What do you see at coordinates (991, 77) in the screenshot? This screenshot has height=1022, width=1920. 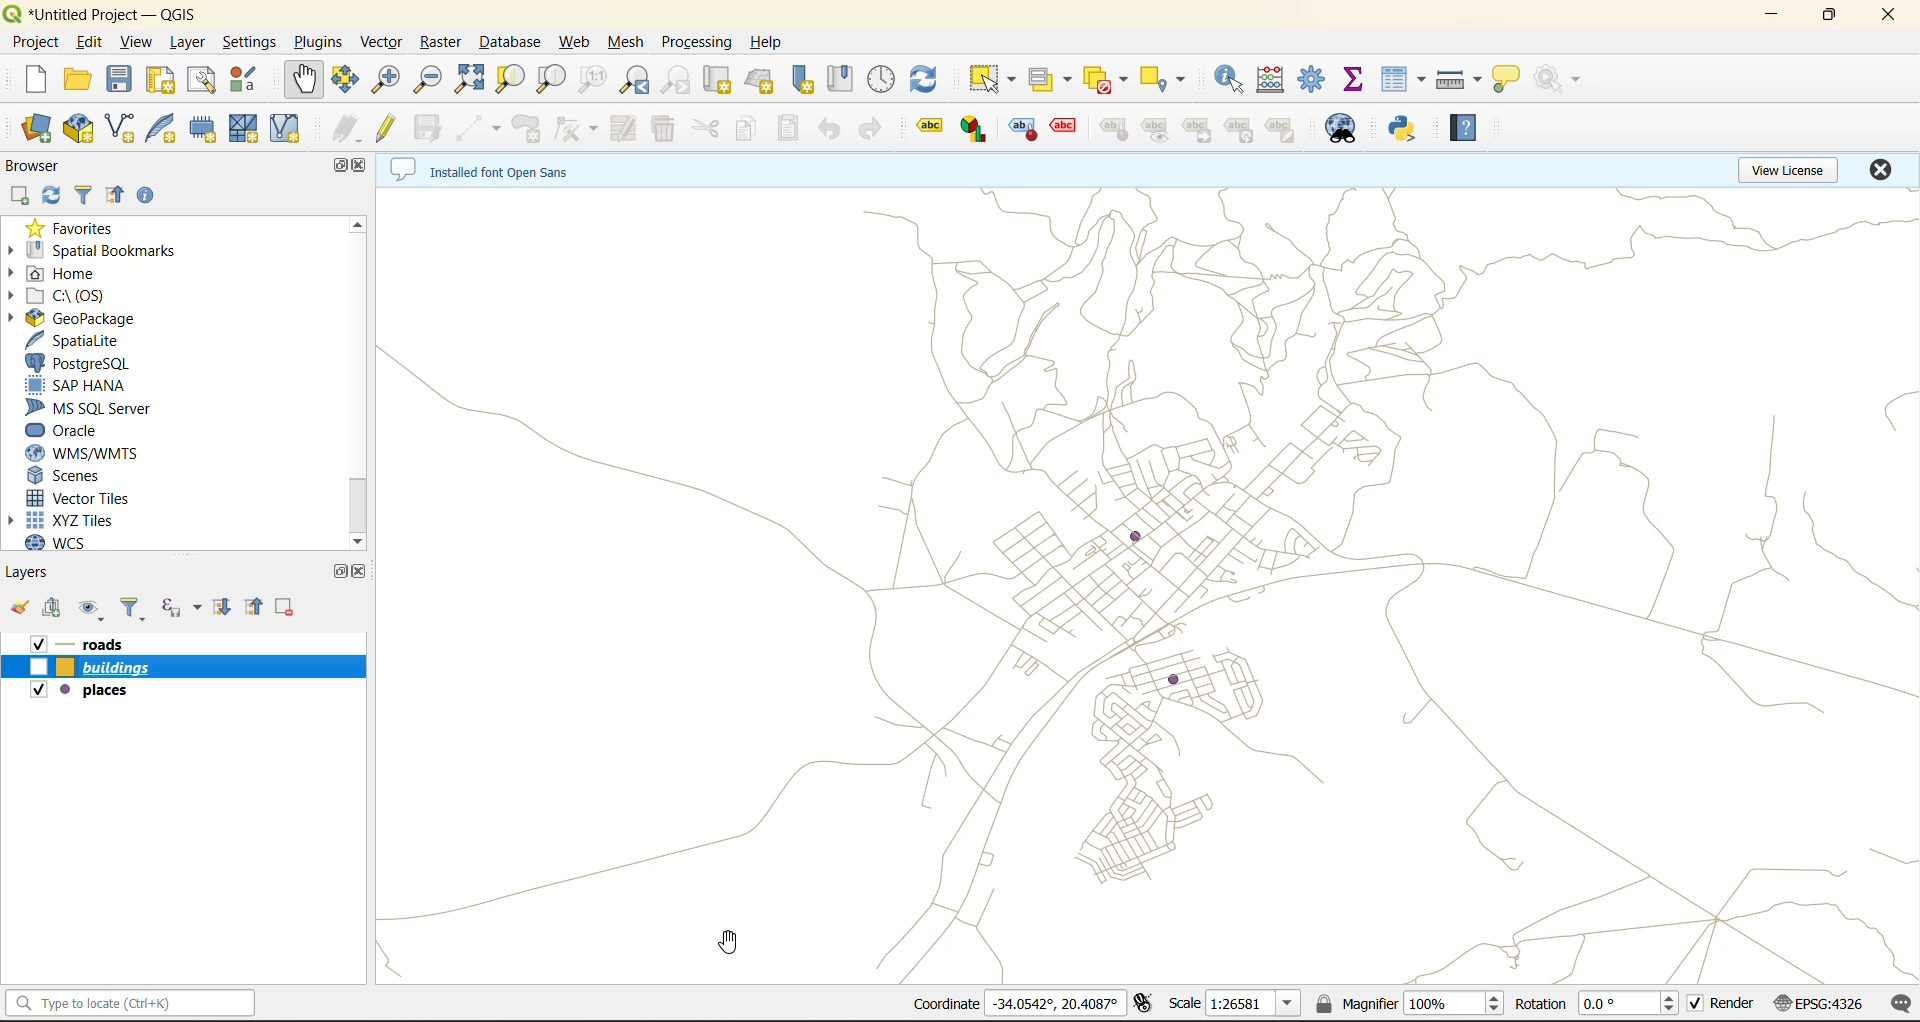 I see `select` at bounding box center [991, 77].